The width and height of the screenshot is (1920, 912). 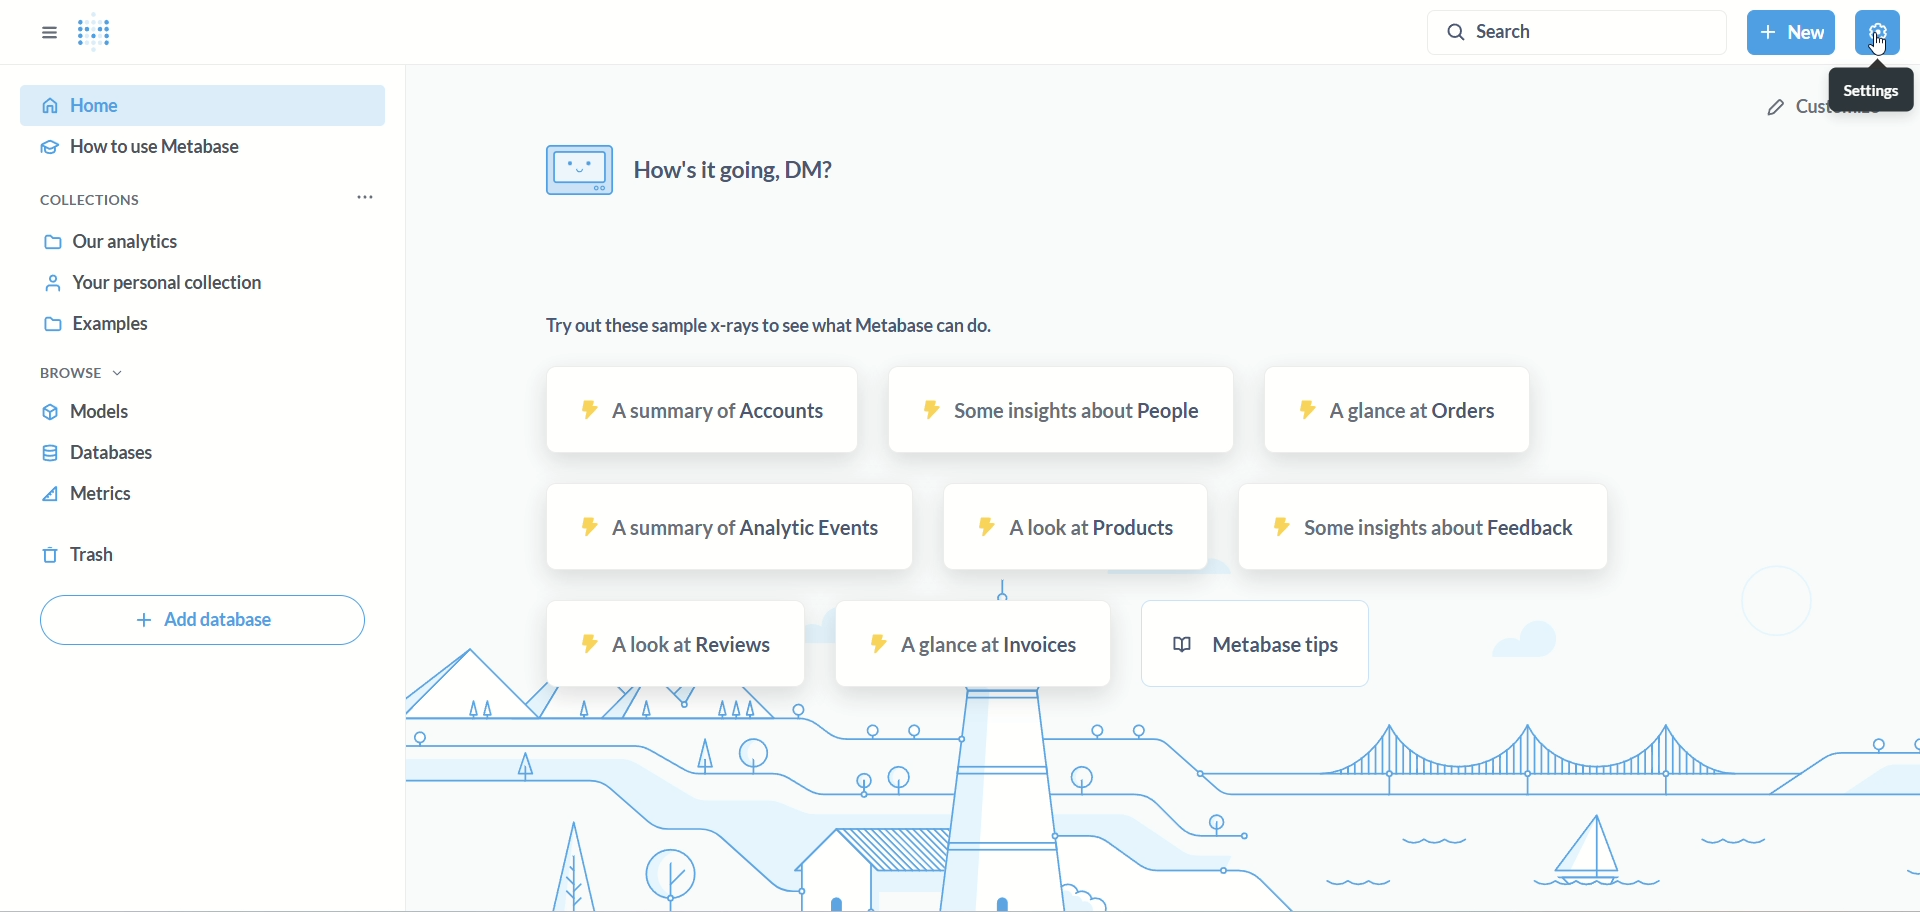 What do you see at coordinates (100, 329) in the screenshot?
I see `examples` at bounding box center [100, 329].